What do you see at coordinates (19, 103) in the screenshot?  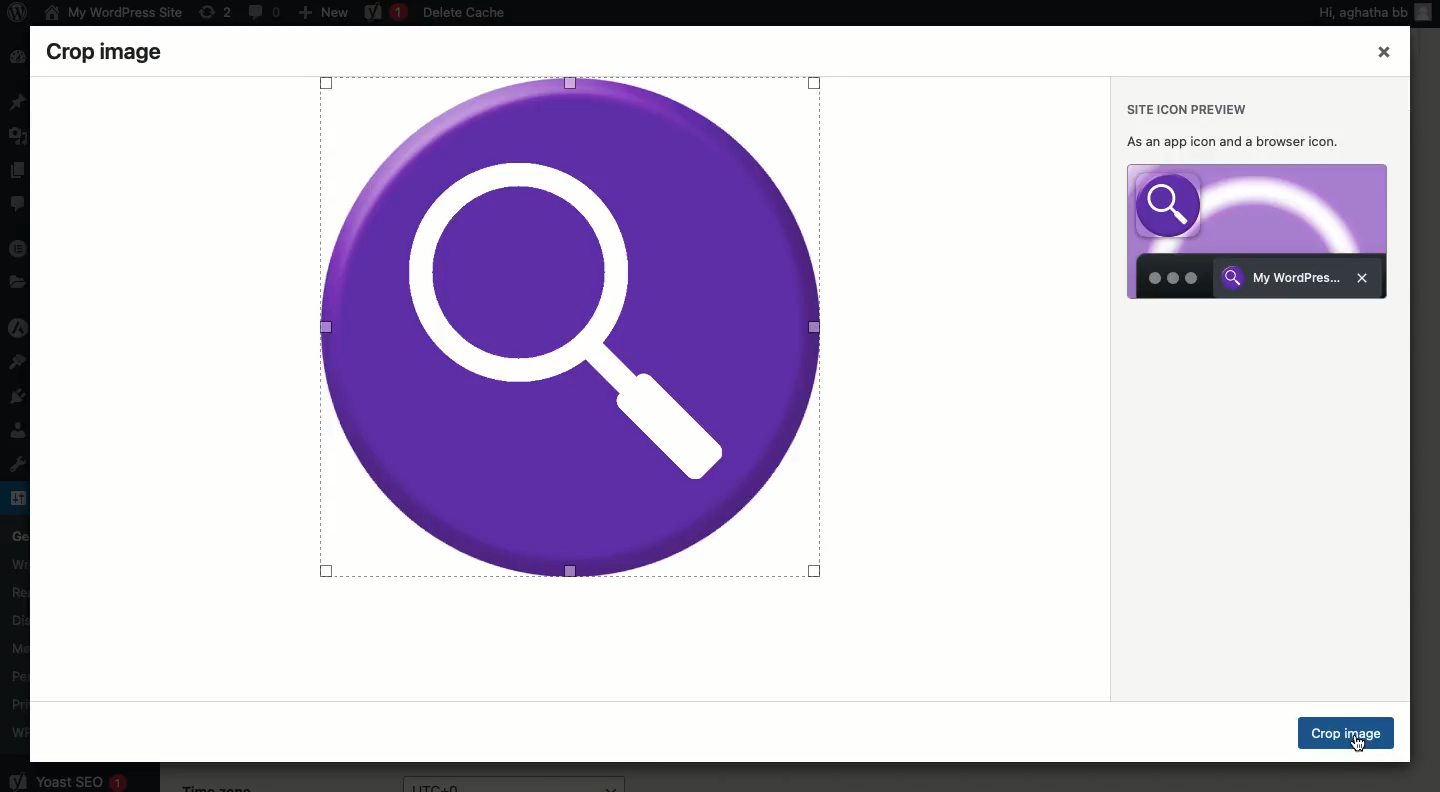 I see `Posts` at bounding box center [19, 103].